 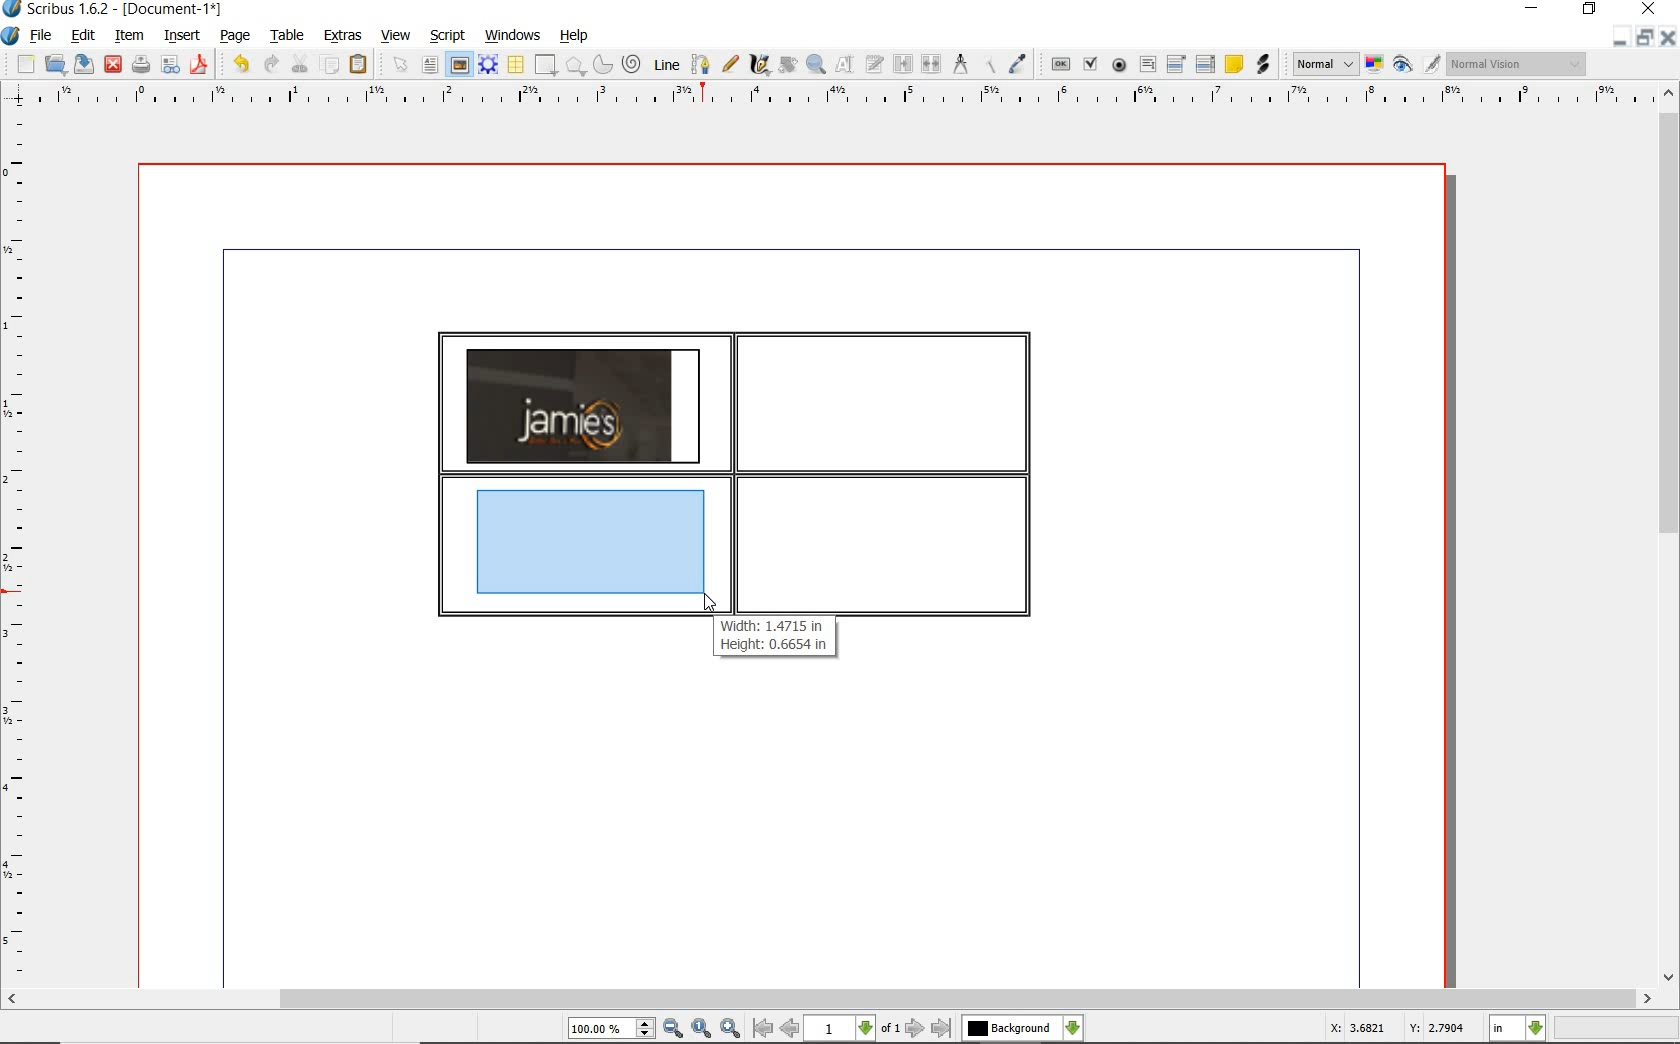 I want to click on image added, so click(x=583, y=405).